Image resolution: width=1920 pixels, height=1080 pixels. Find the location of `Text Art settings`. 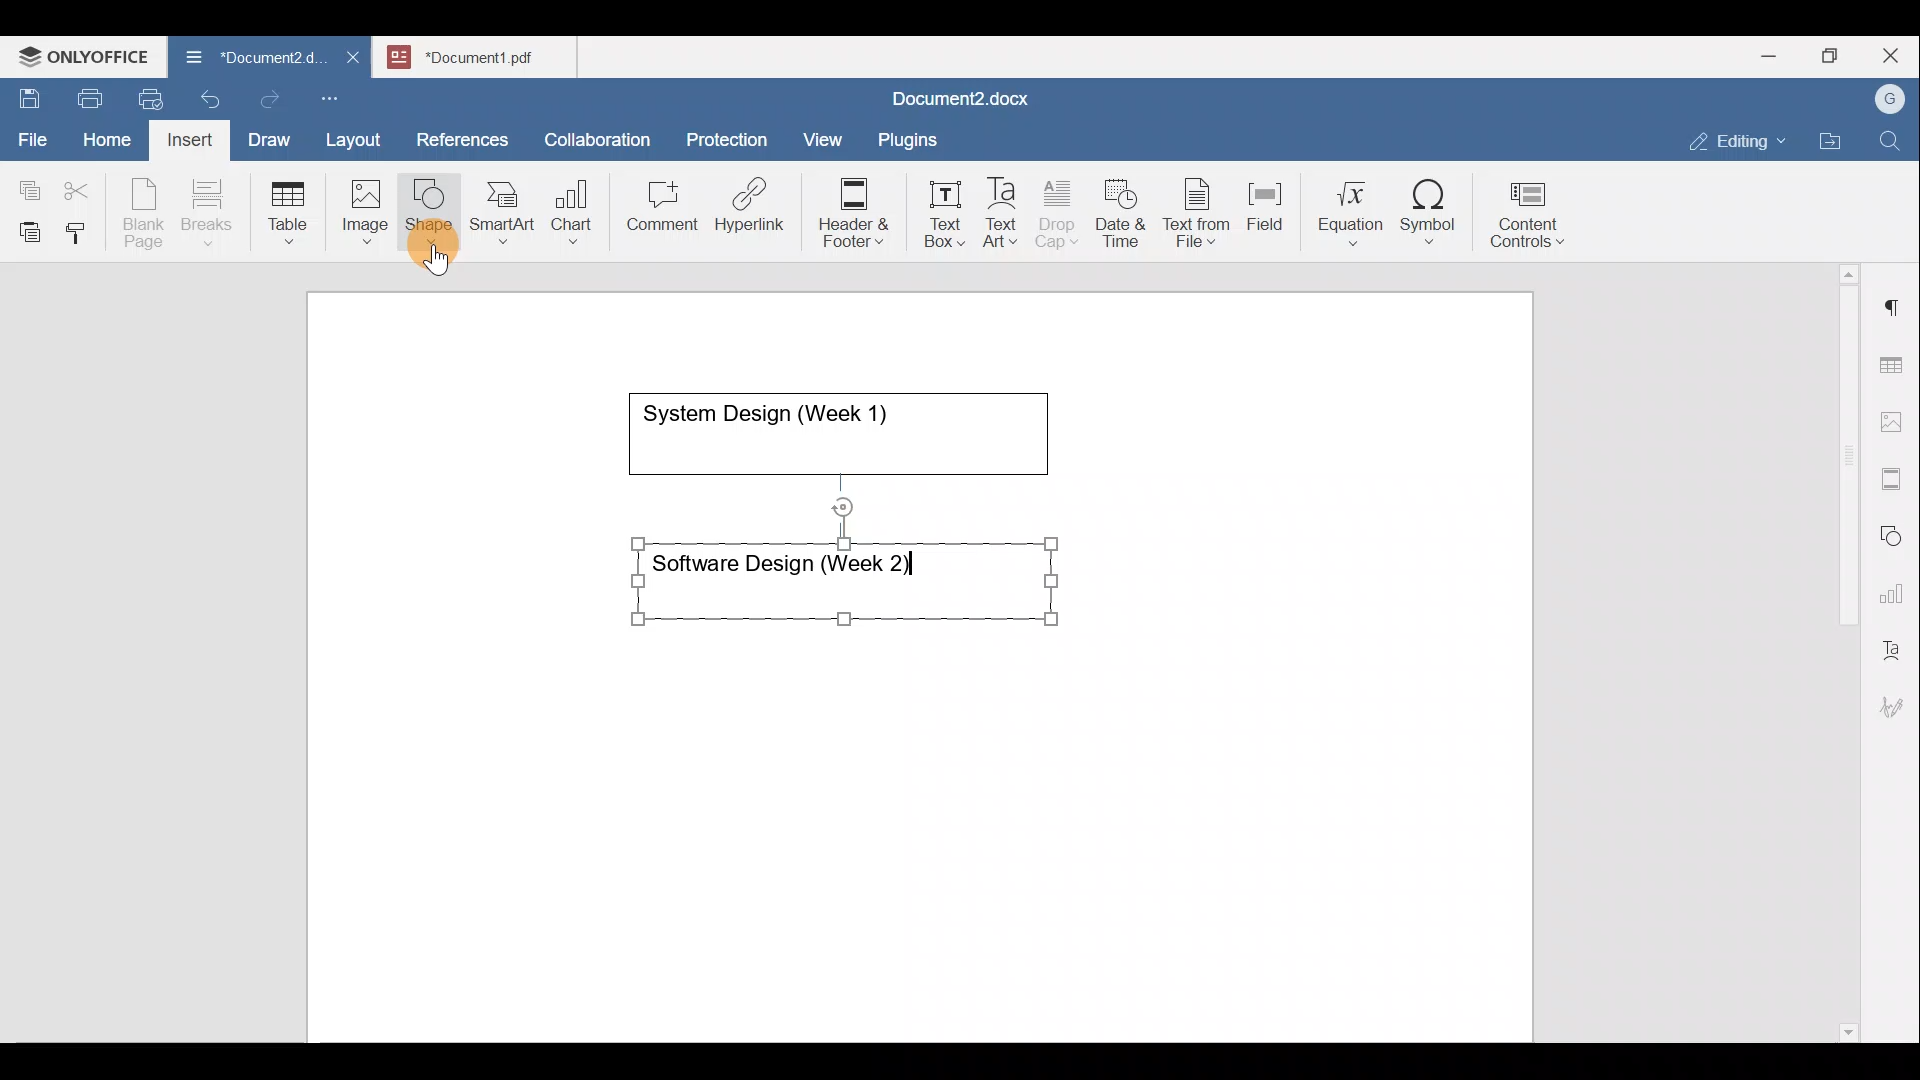

Text Art settings is located at coordinates (1894, 642).